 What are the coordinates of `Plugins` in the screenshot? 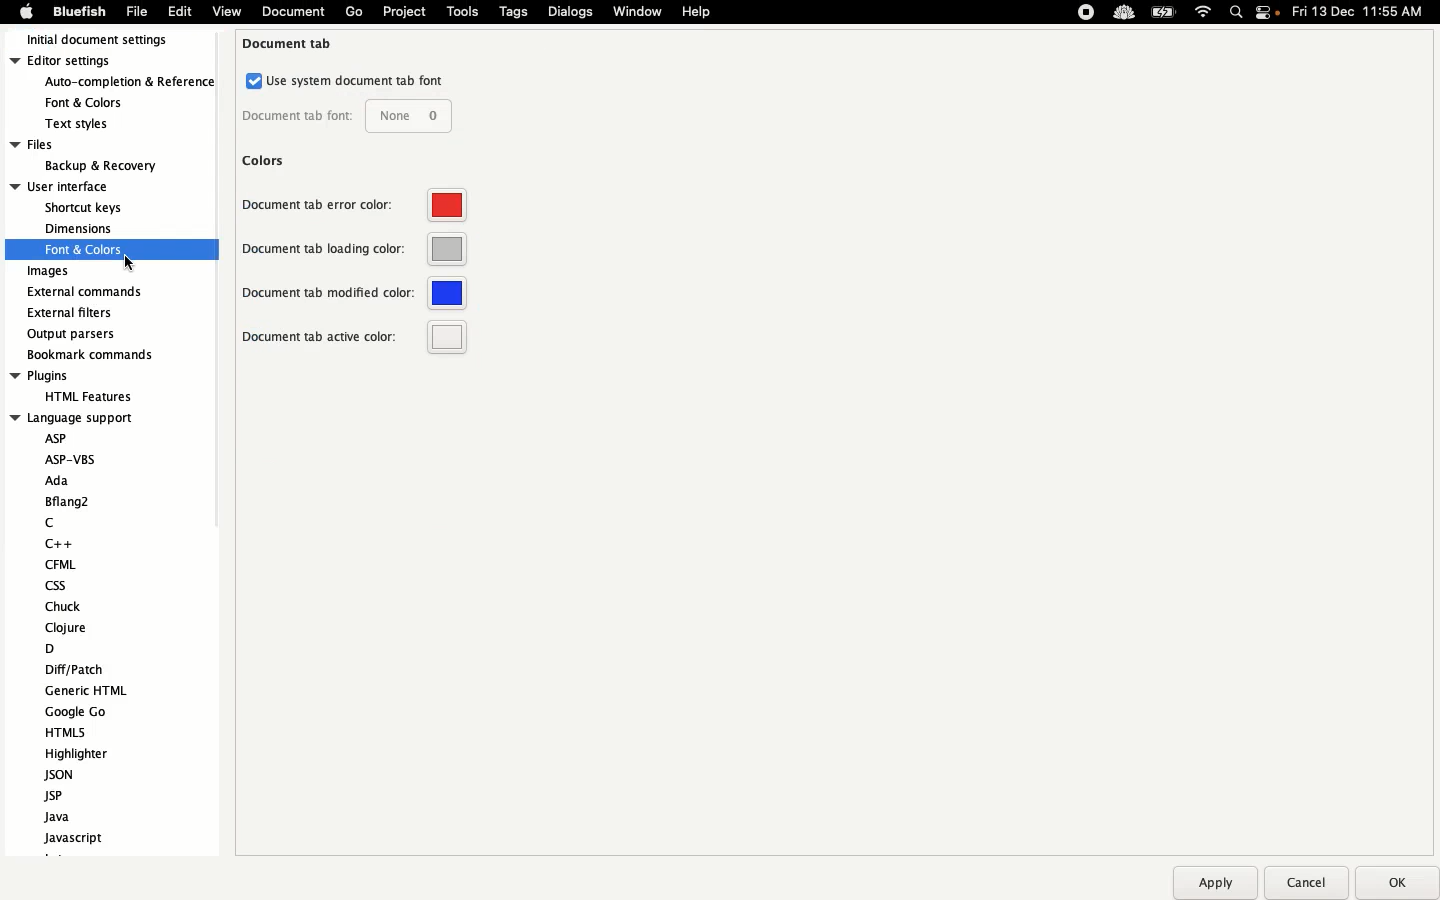 It's located at (74, 376).